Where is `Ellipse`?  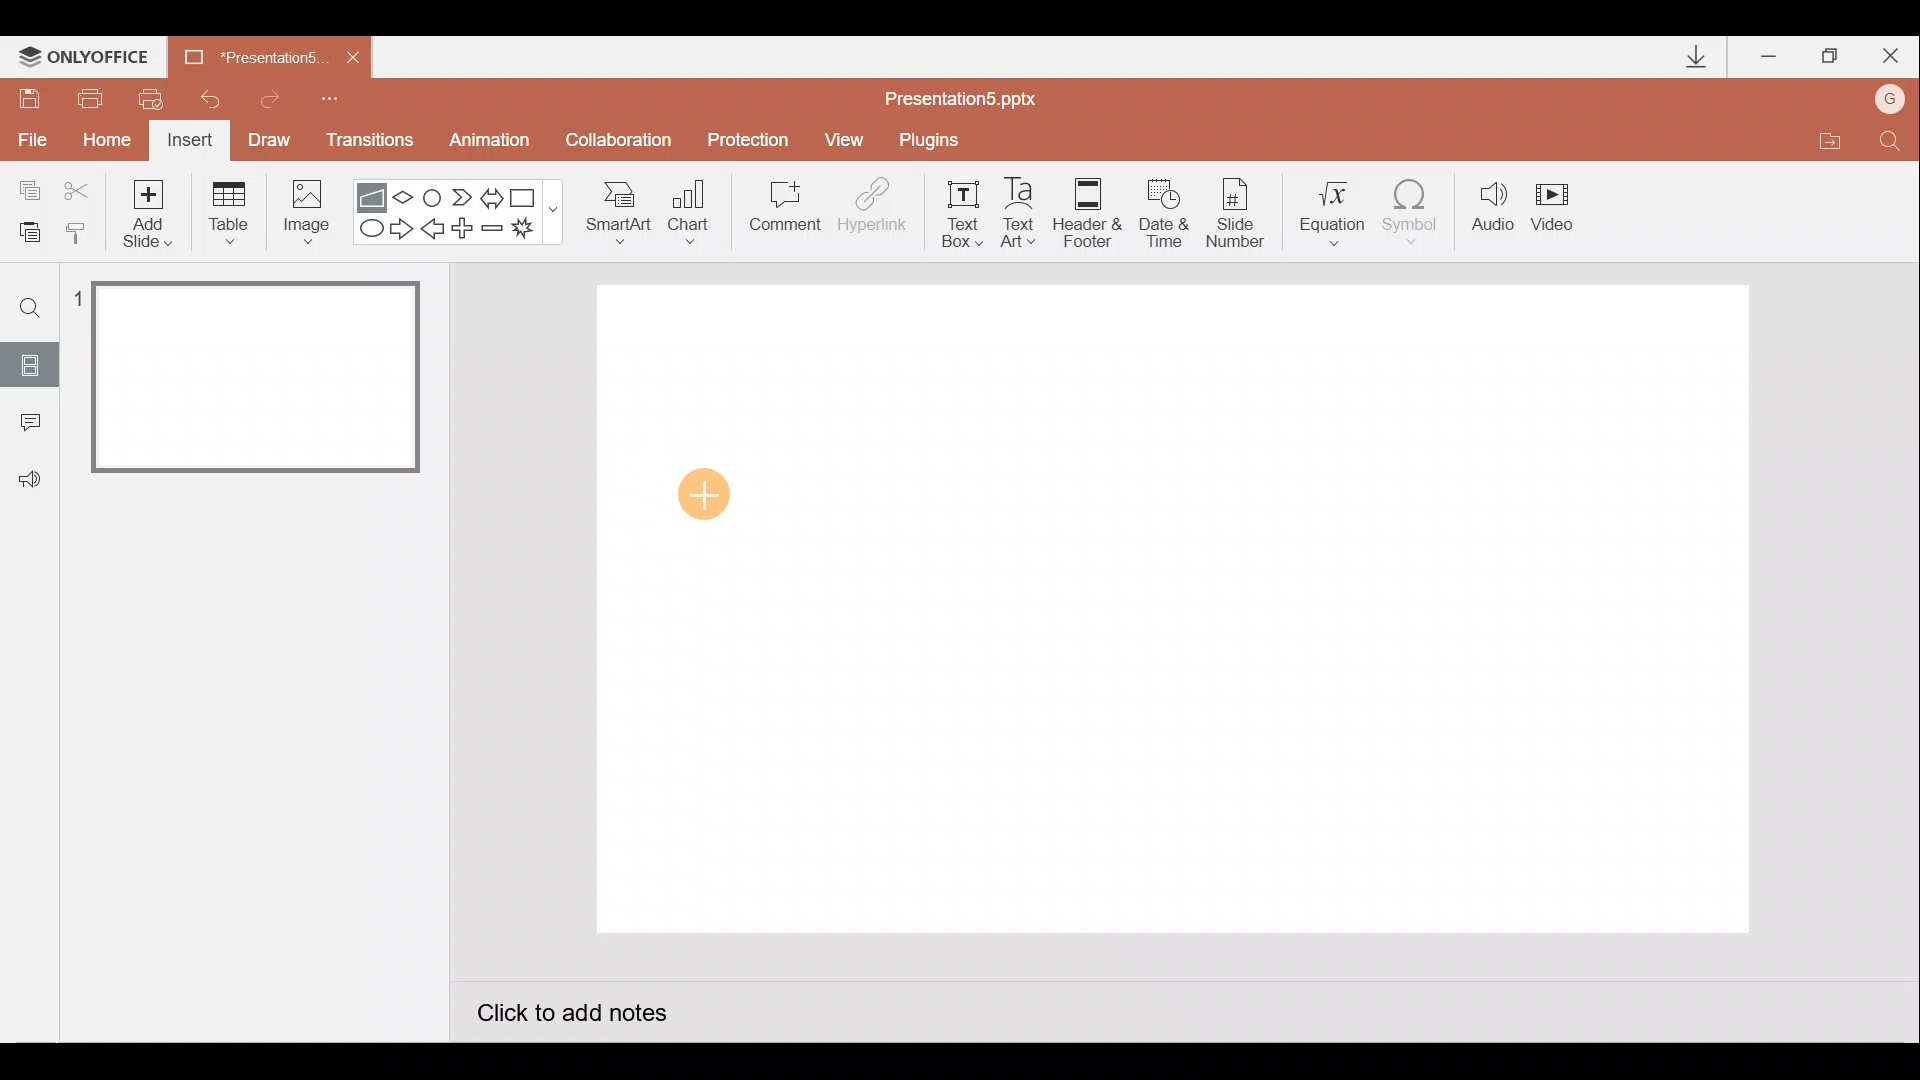
Ellipse is located at coordinates (367, 229).